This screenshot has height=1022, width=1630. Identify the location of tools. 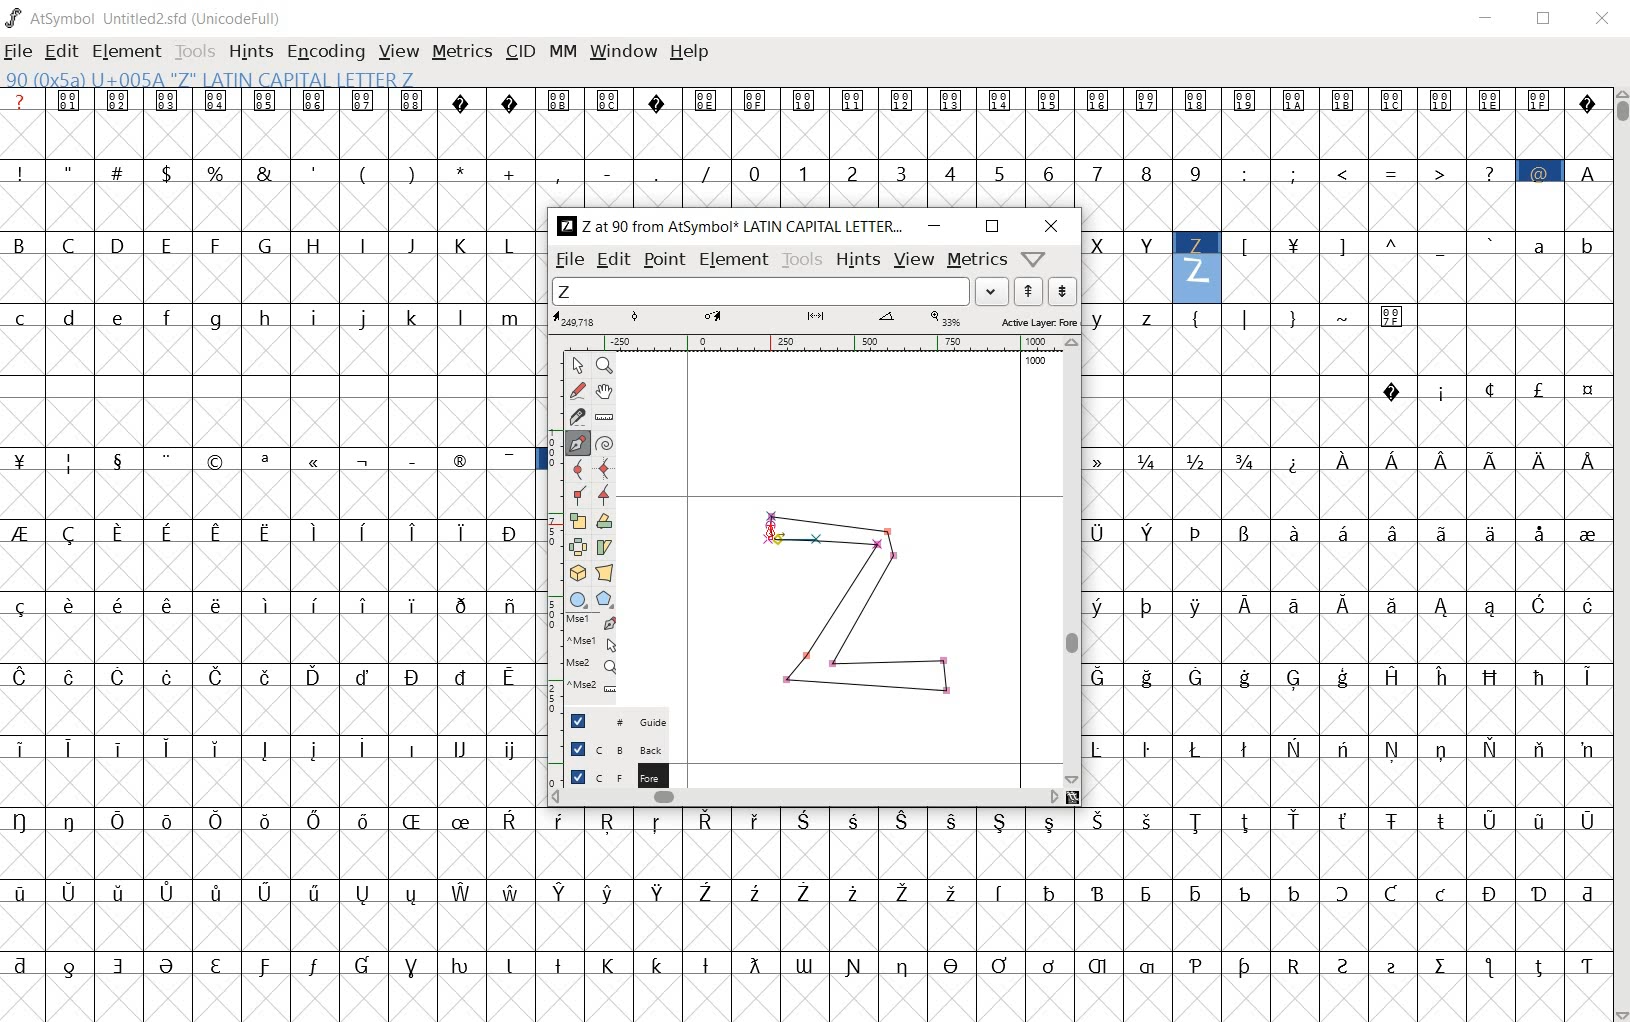
(803, 260).